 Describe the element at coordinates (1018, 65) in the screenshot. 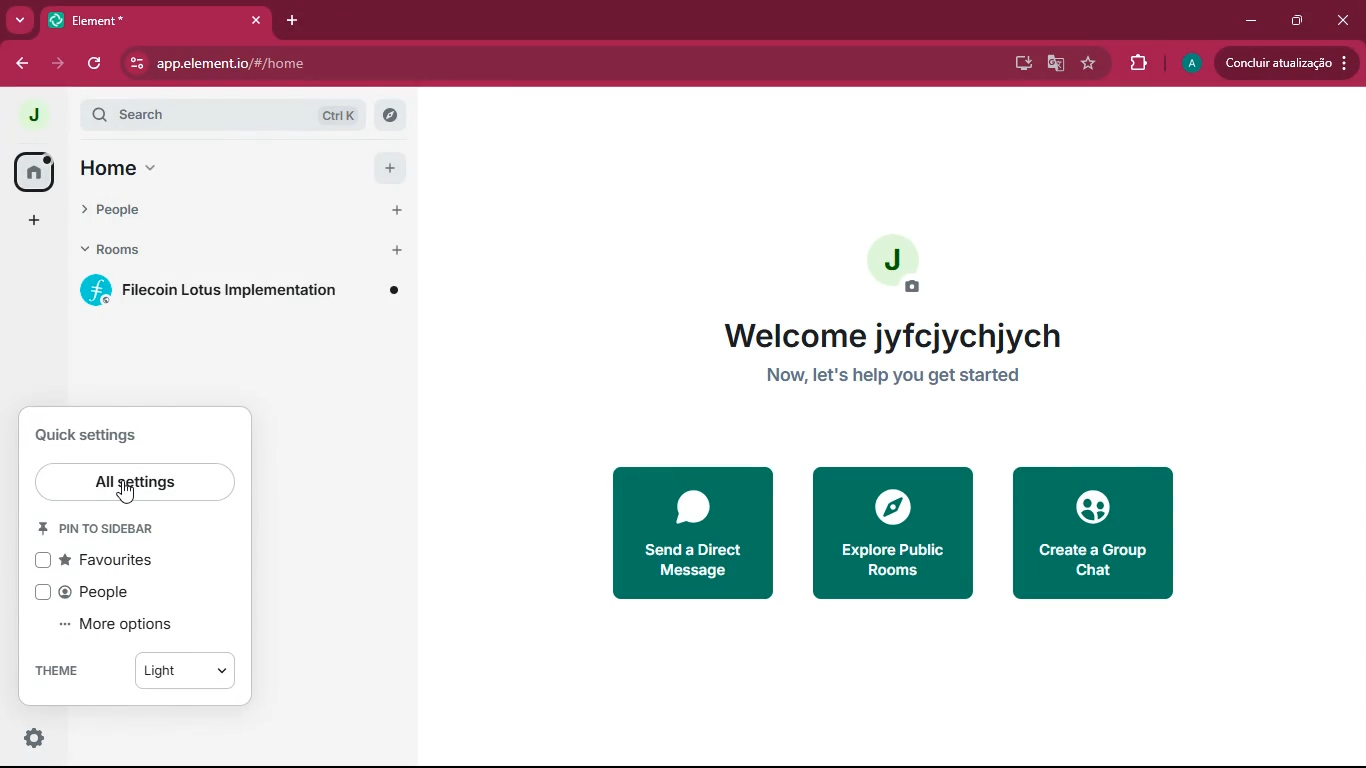

I see `desktop` at that location.